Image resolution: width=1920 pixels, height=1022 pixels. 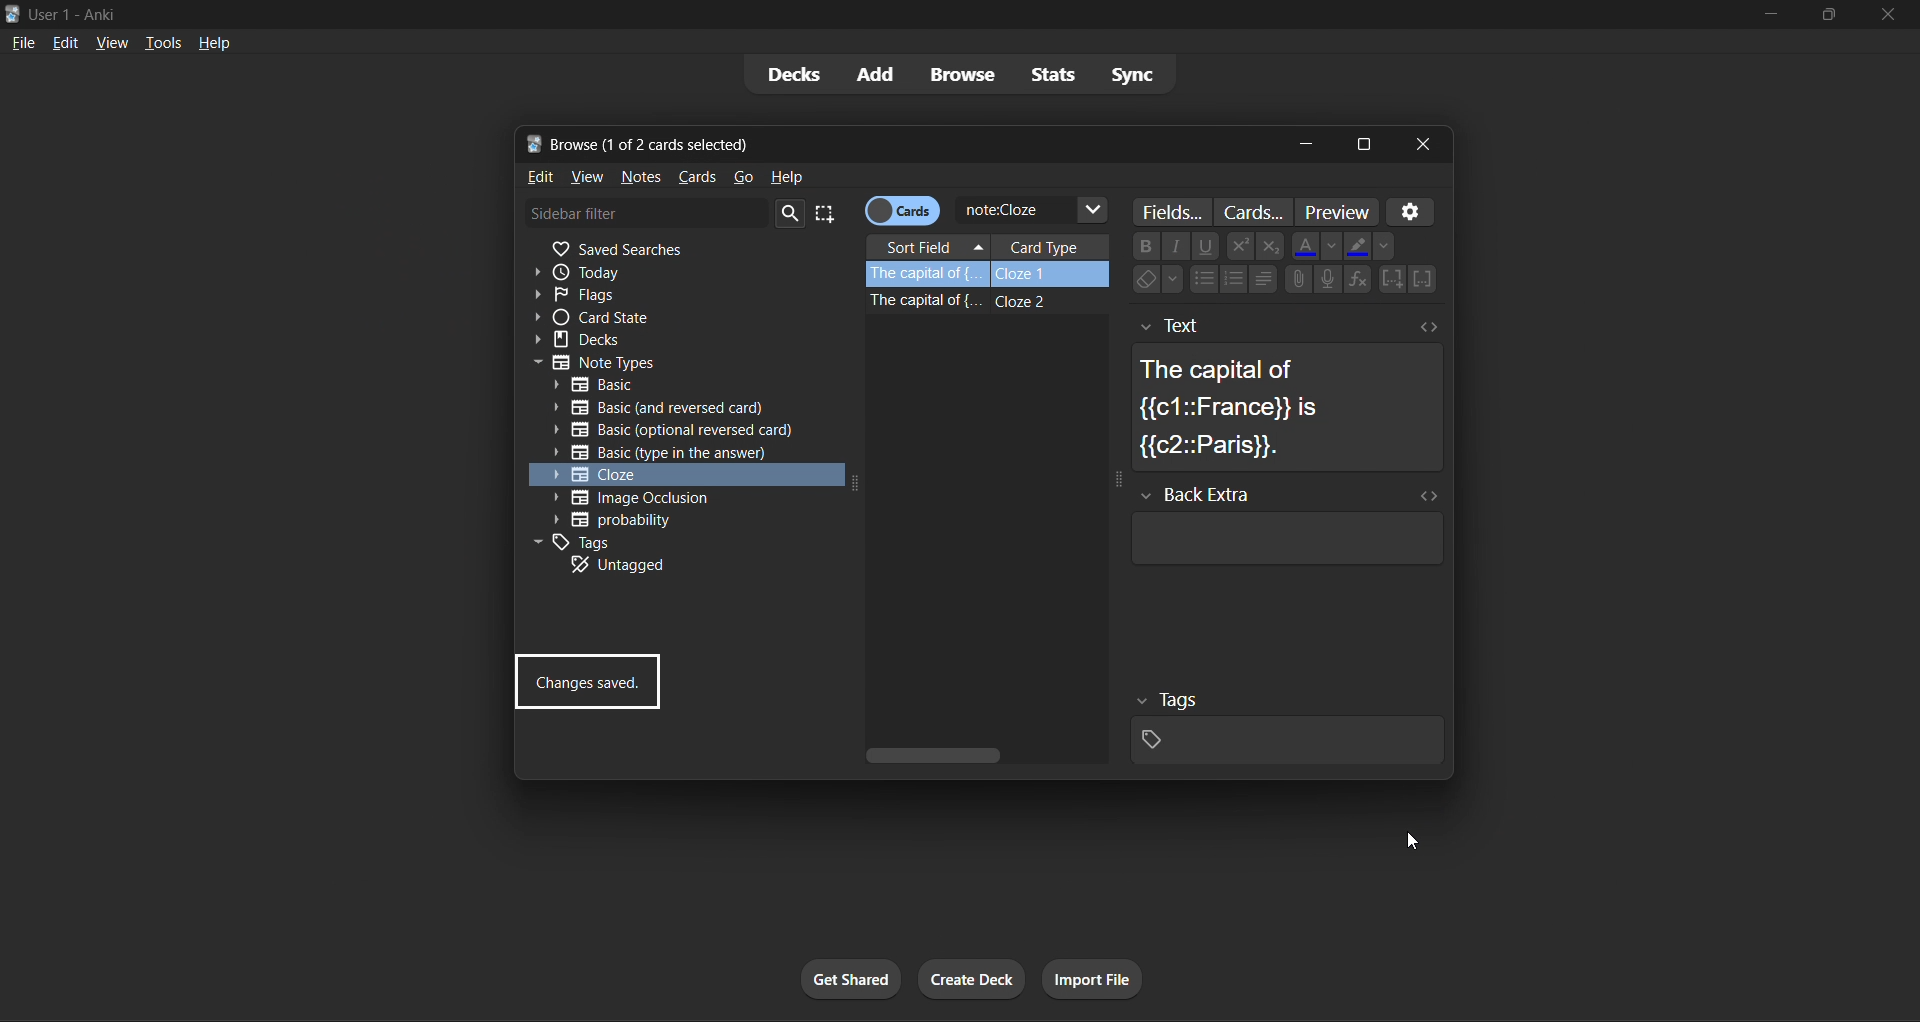 I want to click on get shared, so click(x=854, y=978).